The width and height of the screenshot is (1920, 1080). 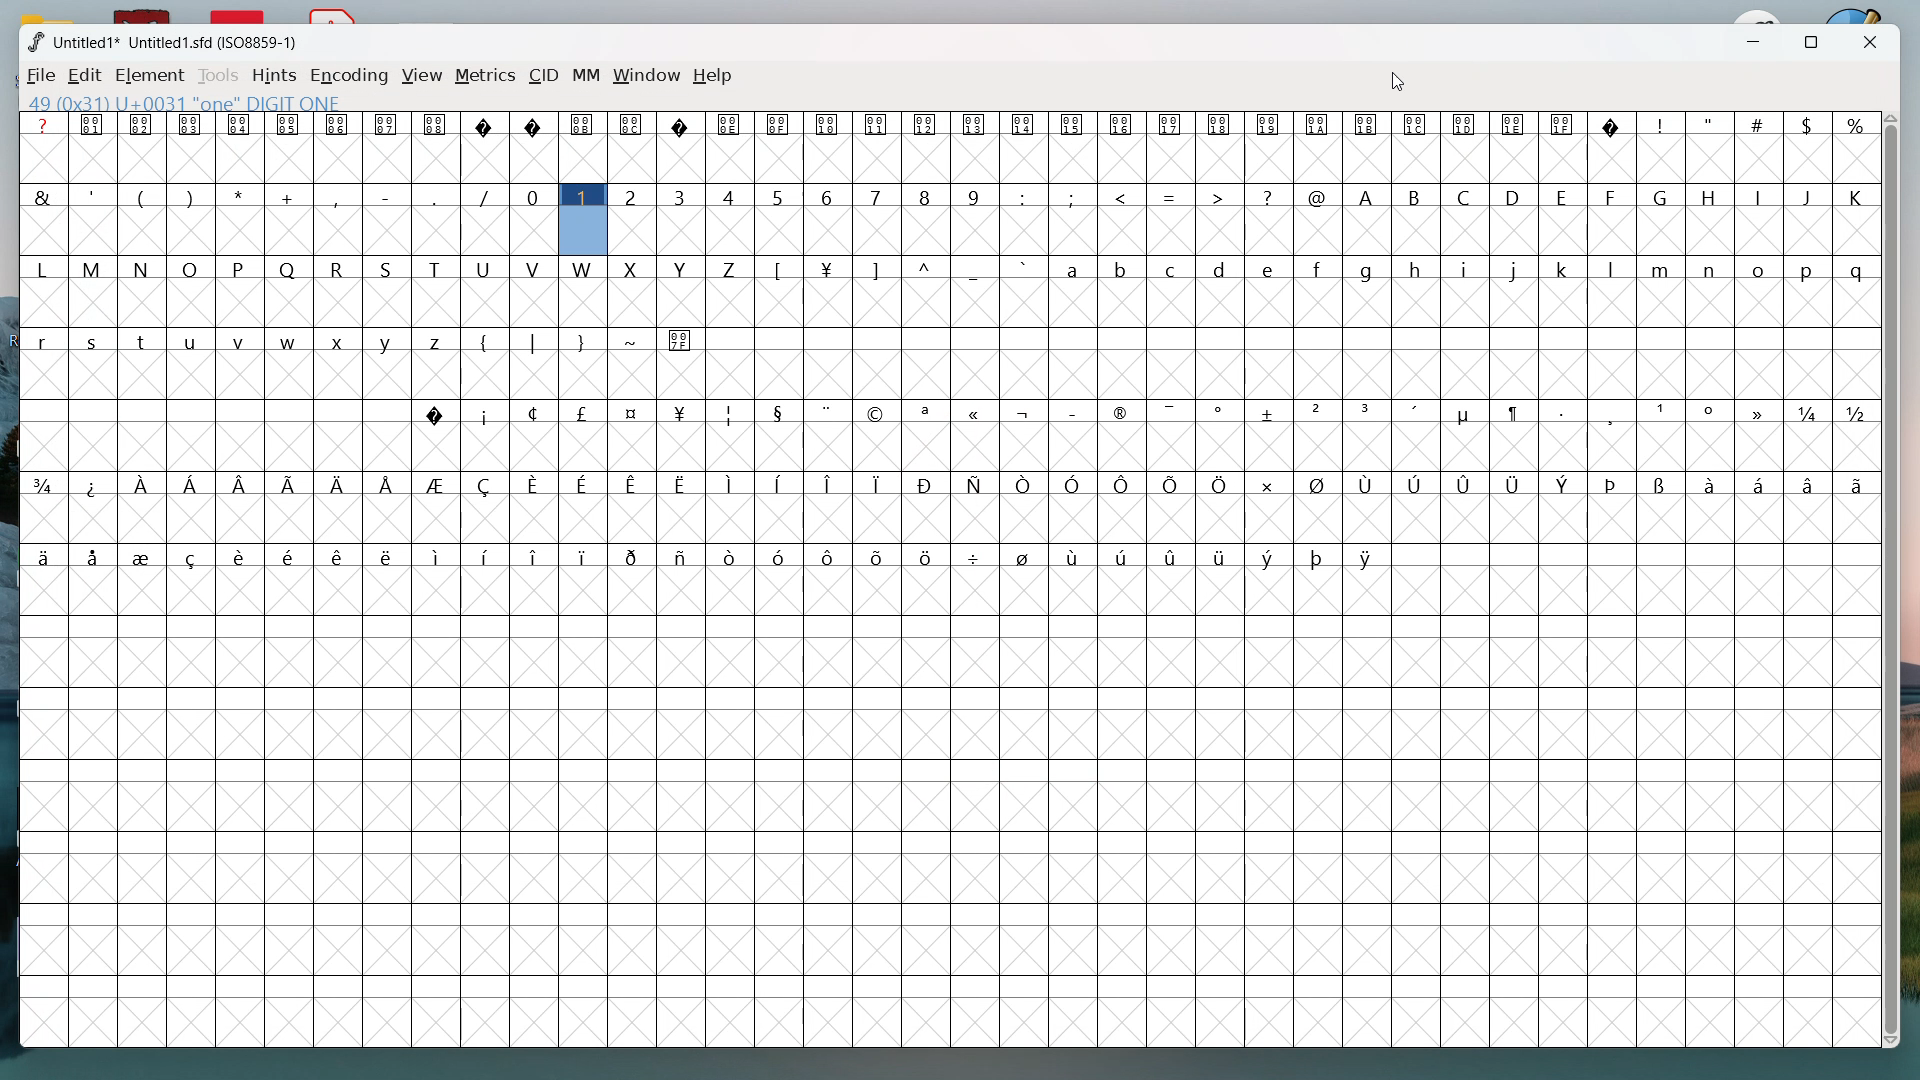 I want to click on +, so click(x=290, y=196).